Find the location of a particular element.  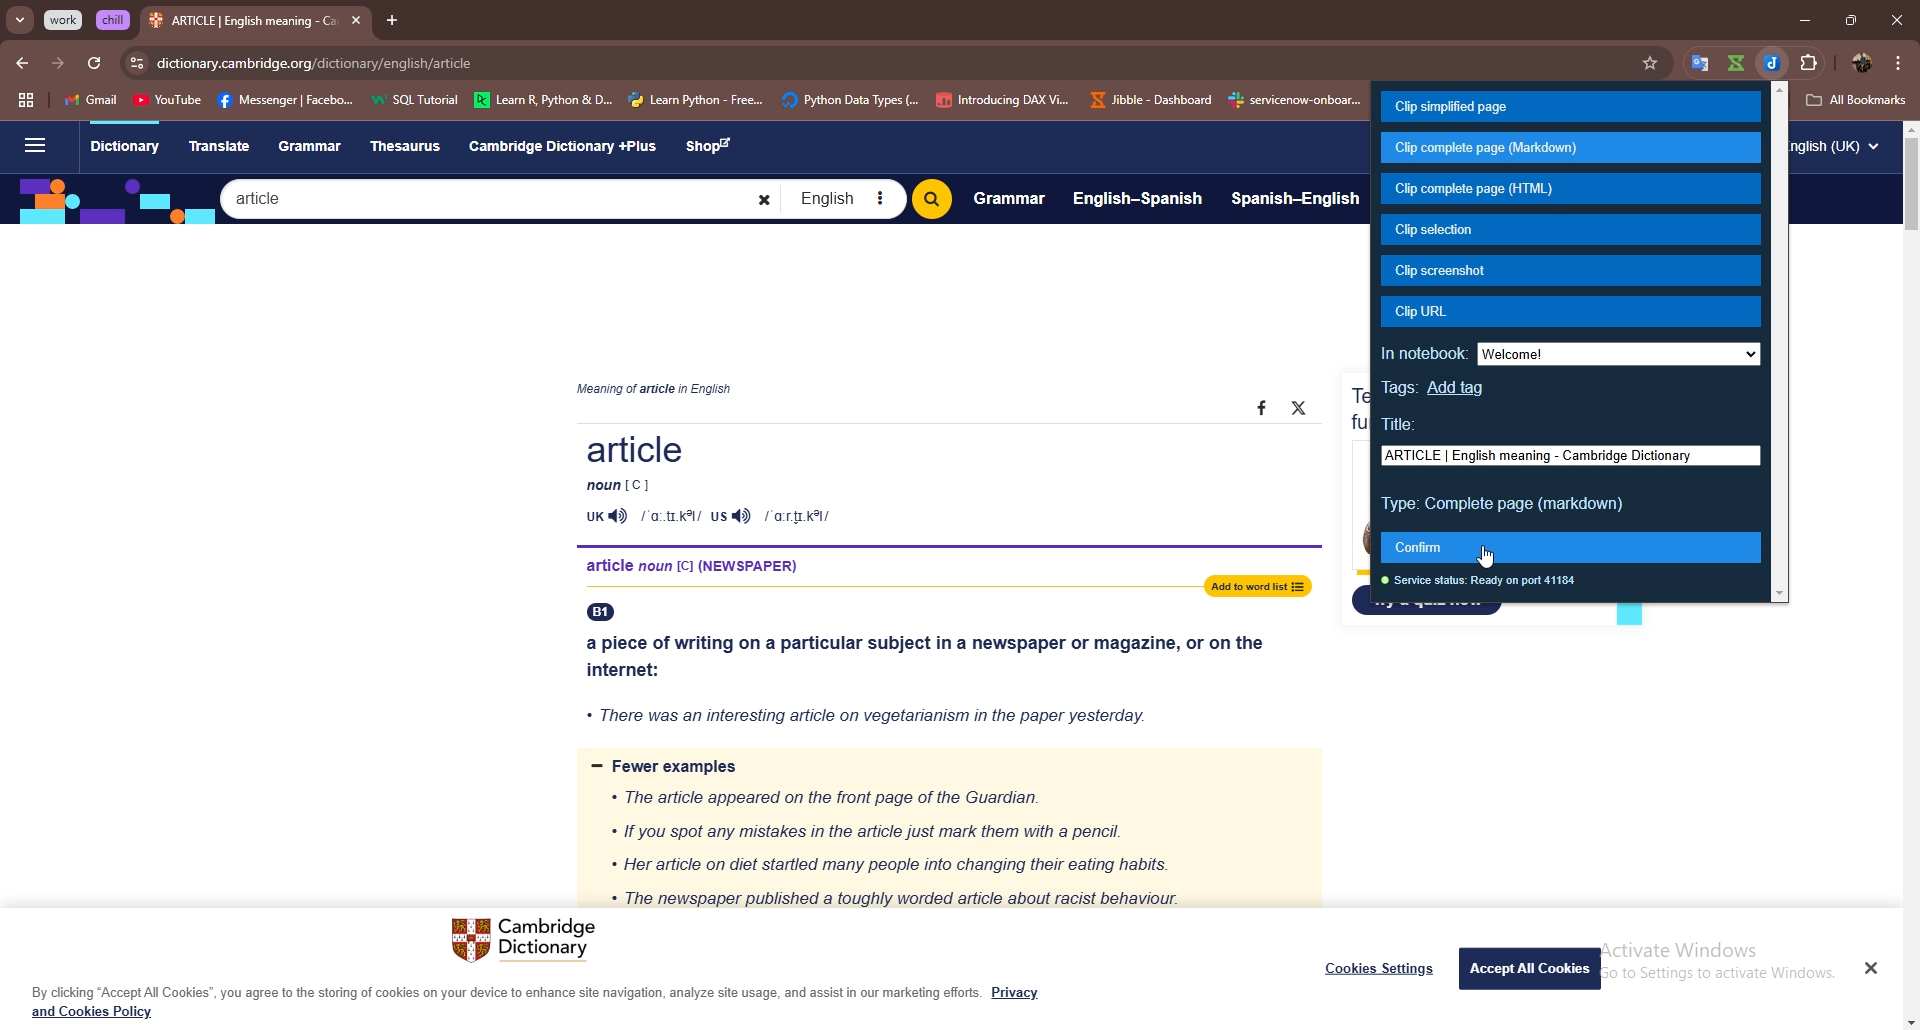

refresh is located at coordinates (93, 64).